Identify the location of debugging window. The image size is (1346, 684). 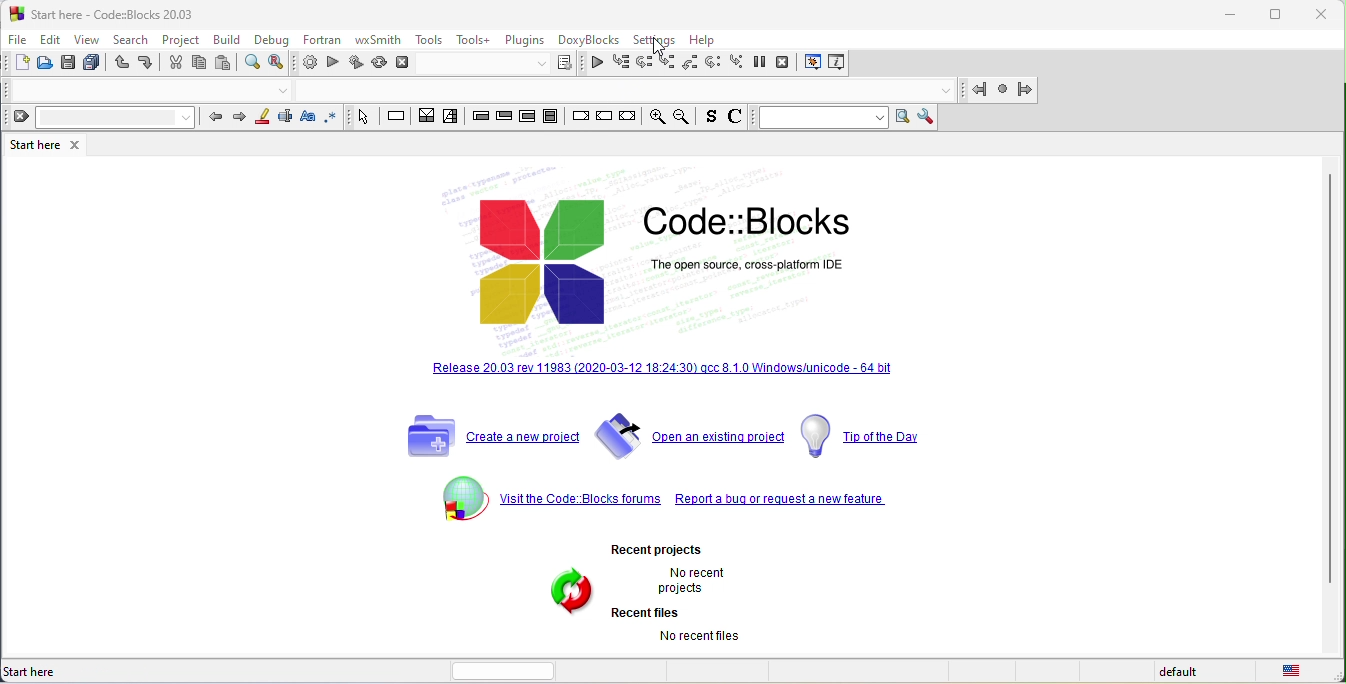
(812, 64).